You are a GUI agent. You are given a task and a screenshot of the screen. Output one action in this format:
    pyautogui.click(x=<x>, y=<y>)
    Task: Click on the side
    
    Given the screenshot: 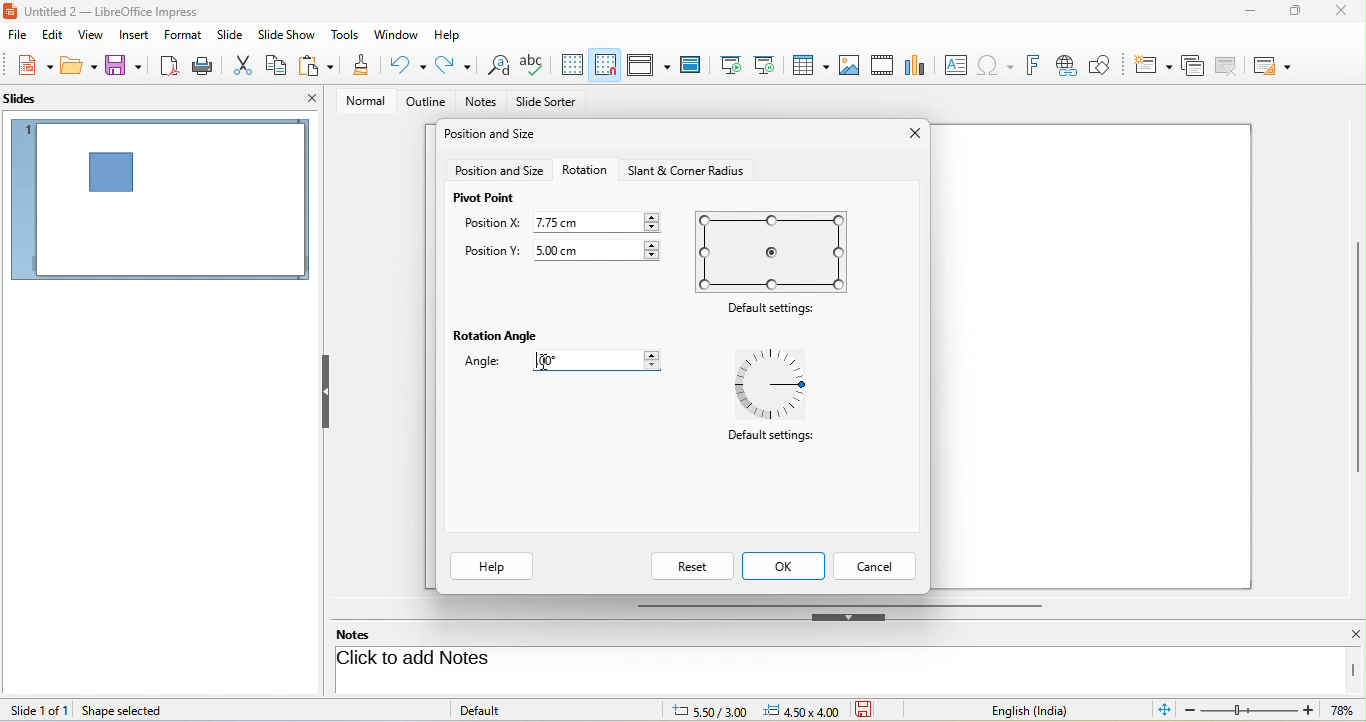 What is the action you would take?
    pyautogui.click(x=234, y=35)
    